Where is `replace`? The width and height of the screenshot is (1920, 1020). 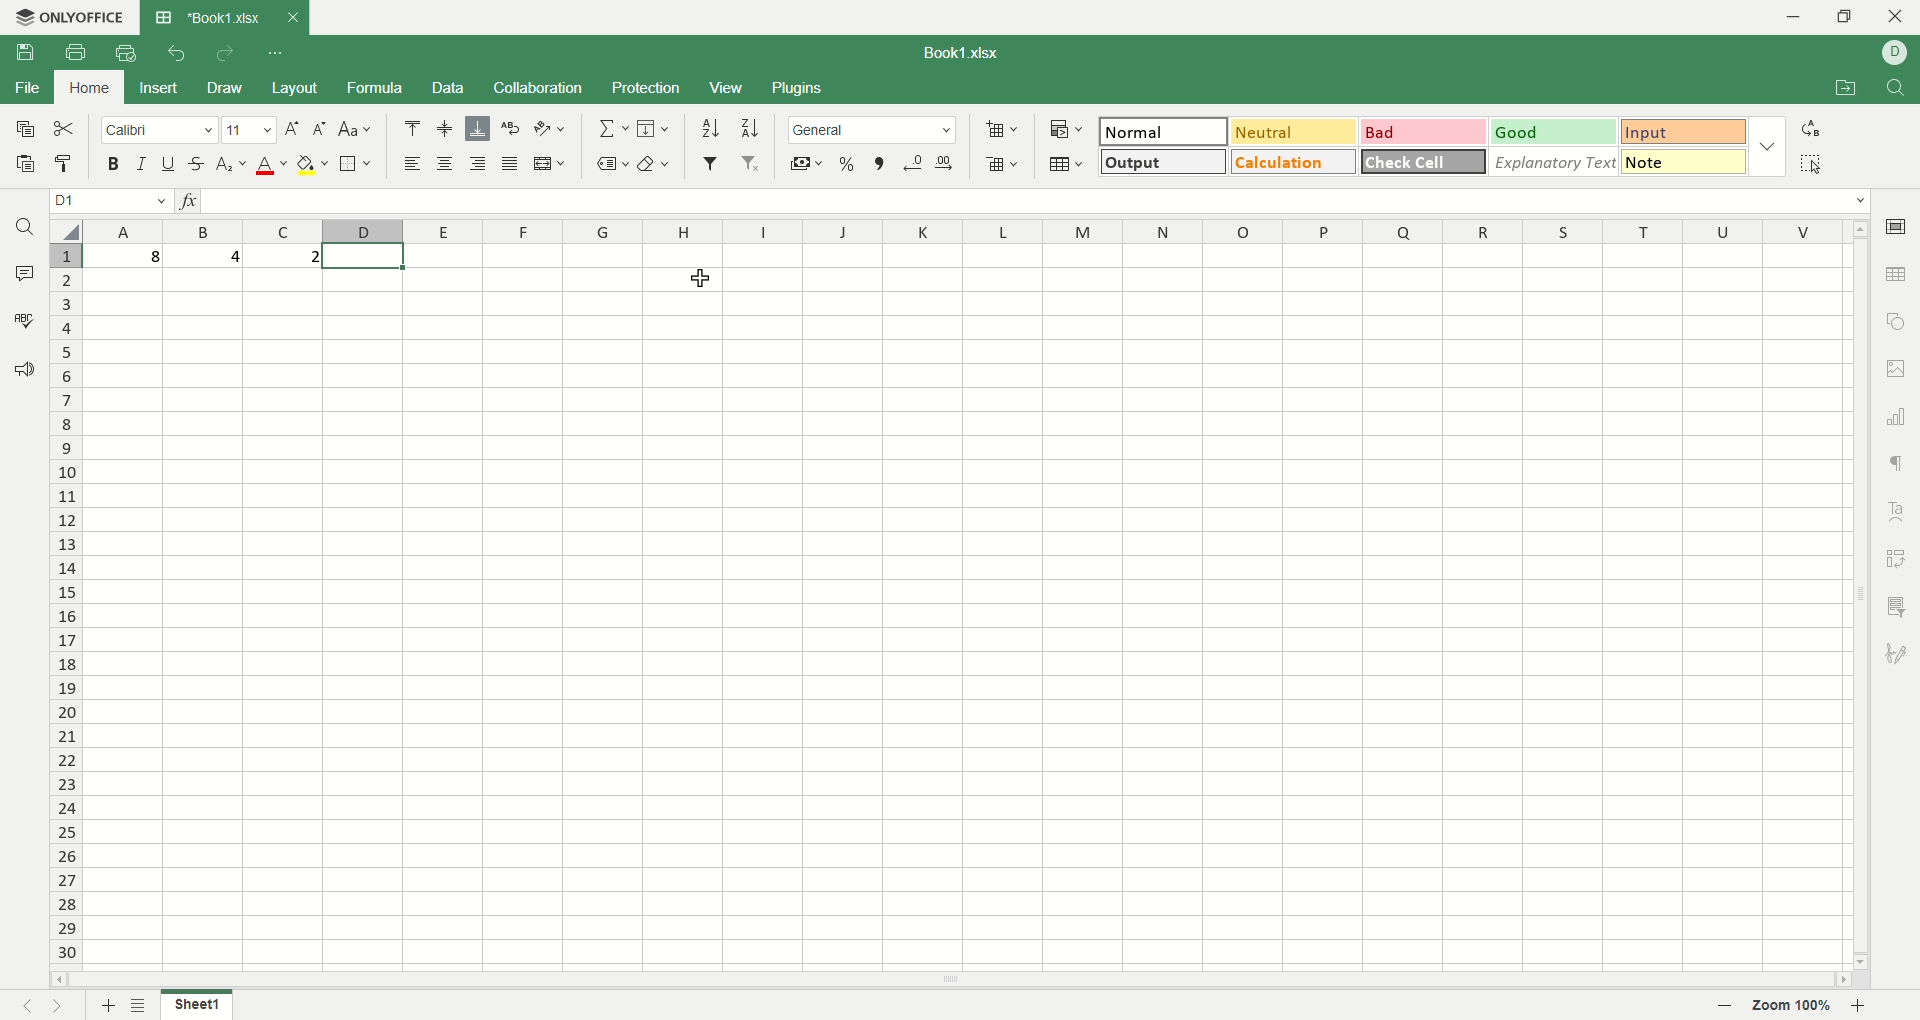
replace is located at coordinates (1815, 132).